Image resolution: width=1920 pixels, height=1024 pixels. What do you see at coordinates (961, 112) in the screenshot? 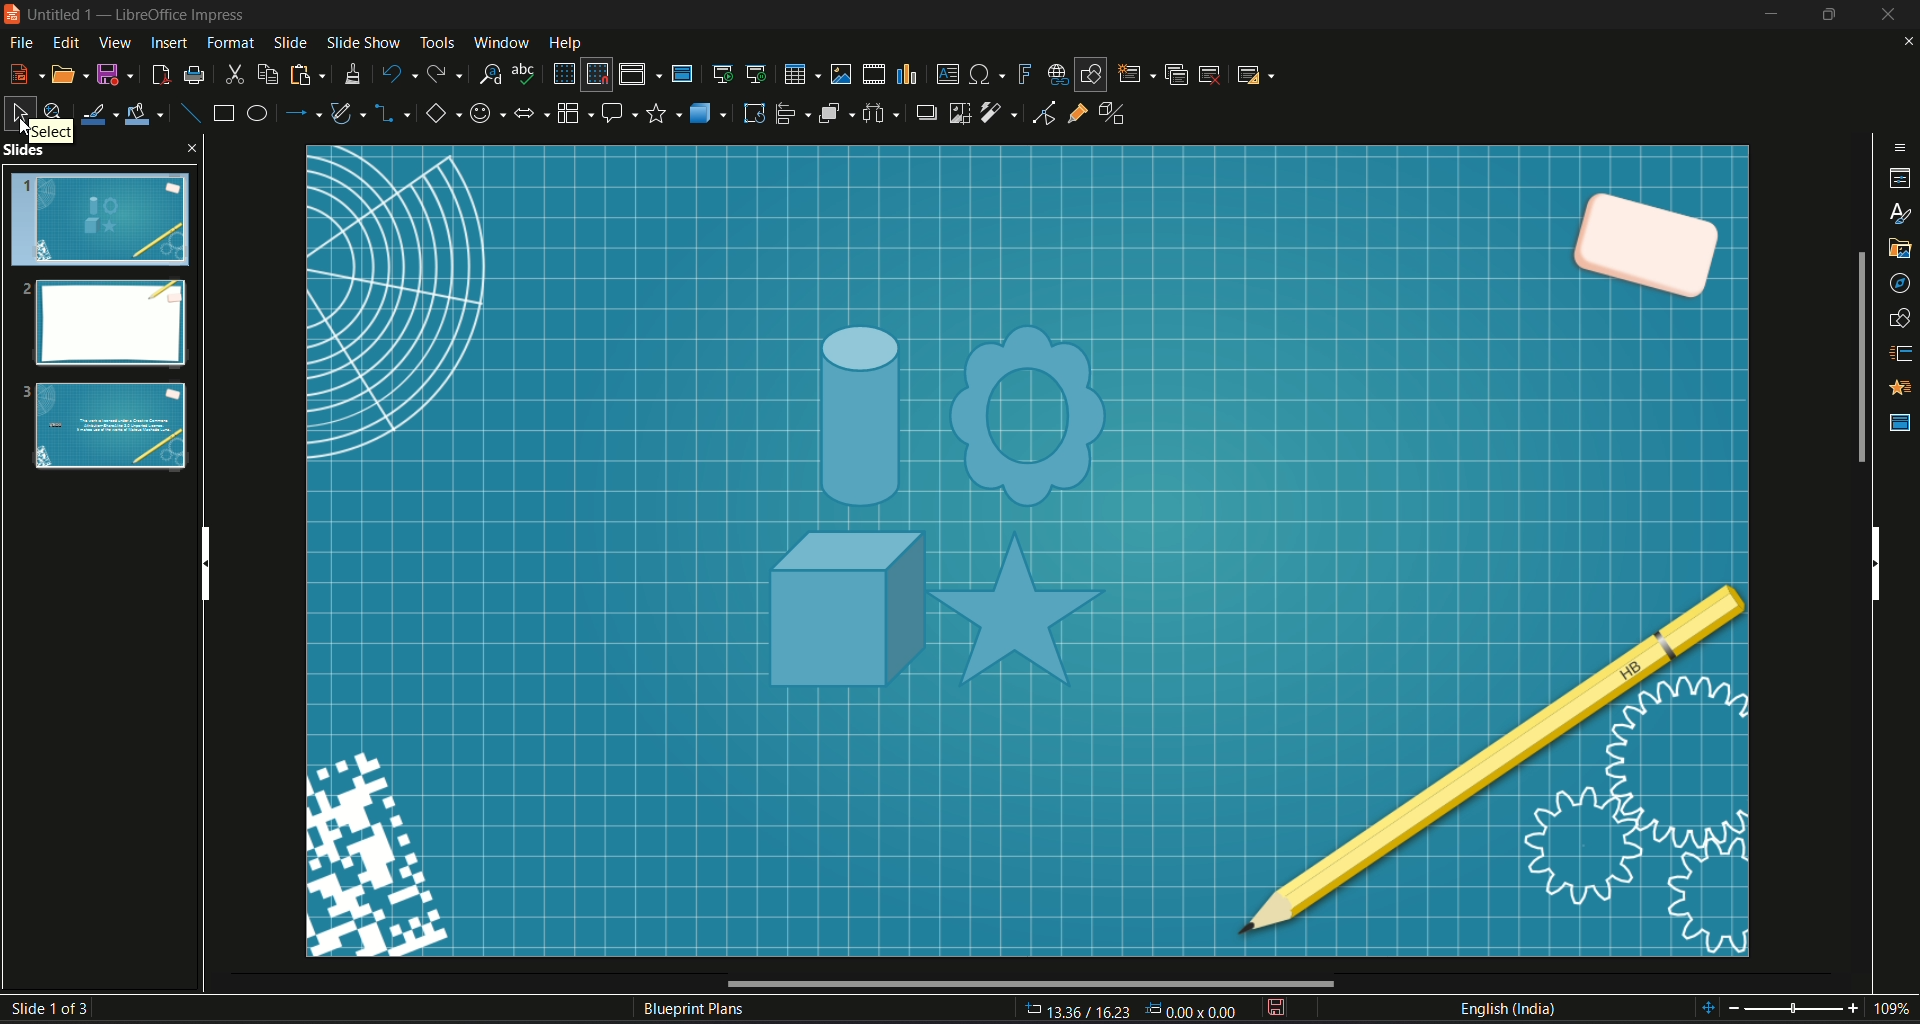
I see `crop image` at bounding box center [961, 112].